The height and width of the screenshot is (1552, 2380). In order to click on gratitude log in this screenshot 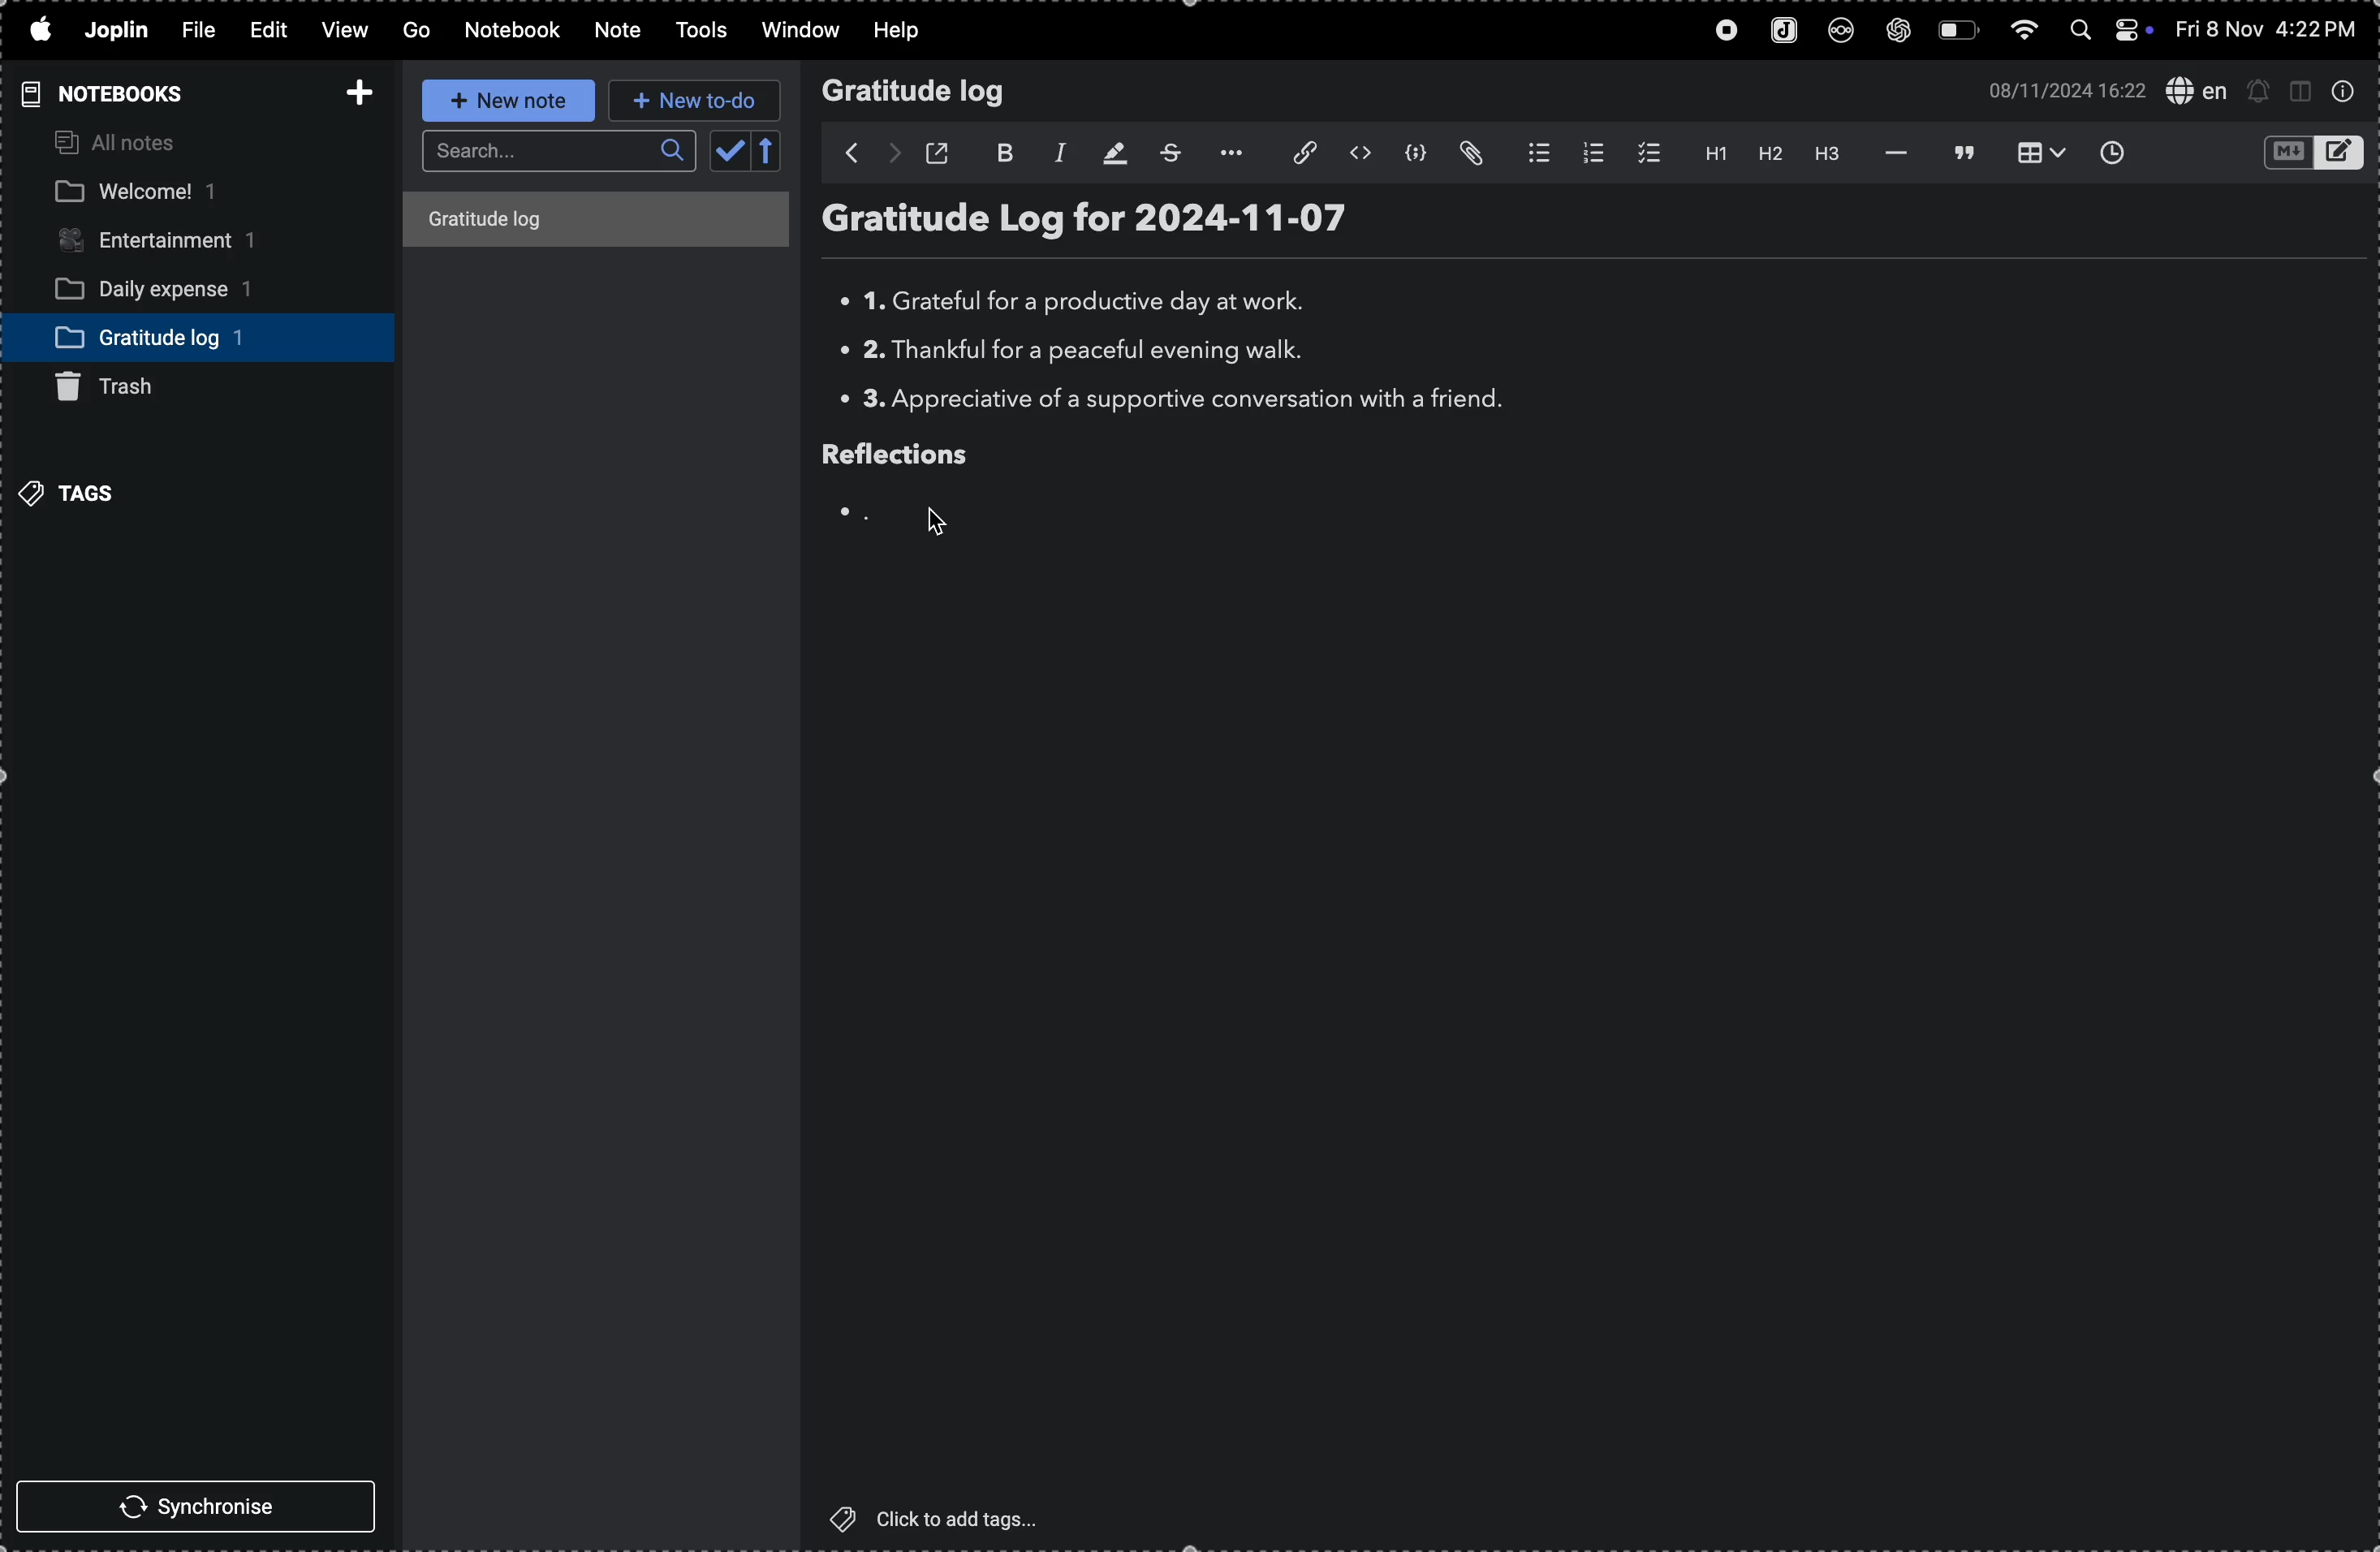, I will do `click(146, 336)`.